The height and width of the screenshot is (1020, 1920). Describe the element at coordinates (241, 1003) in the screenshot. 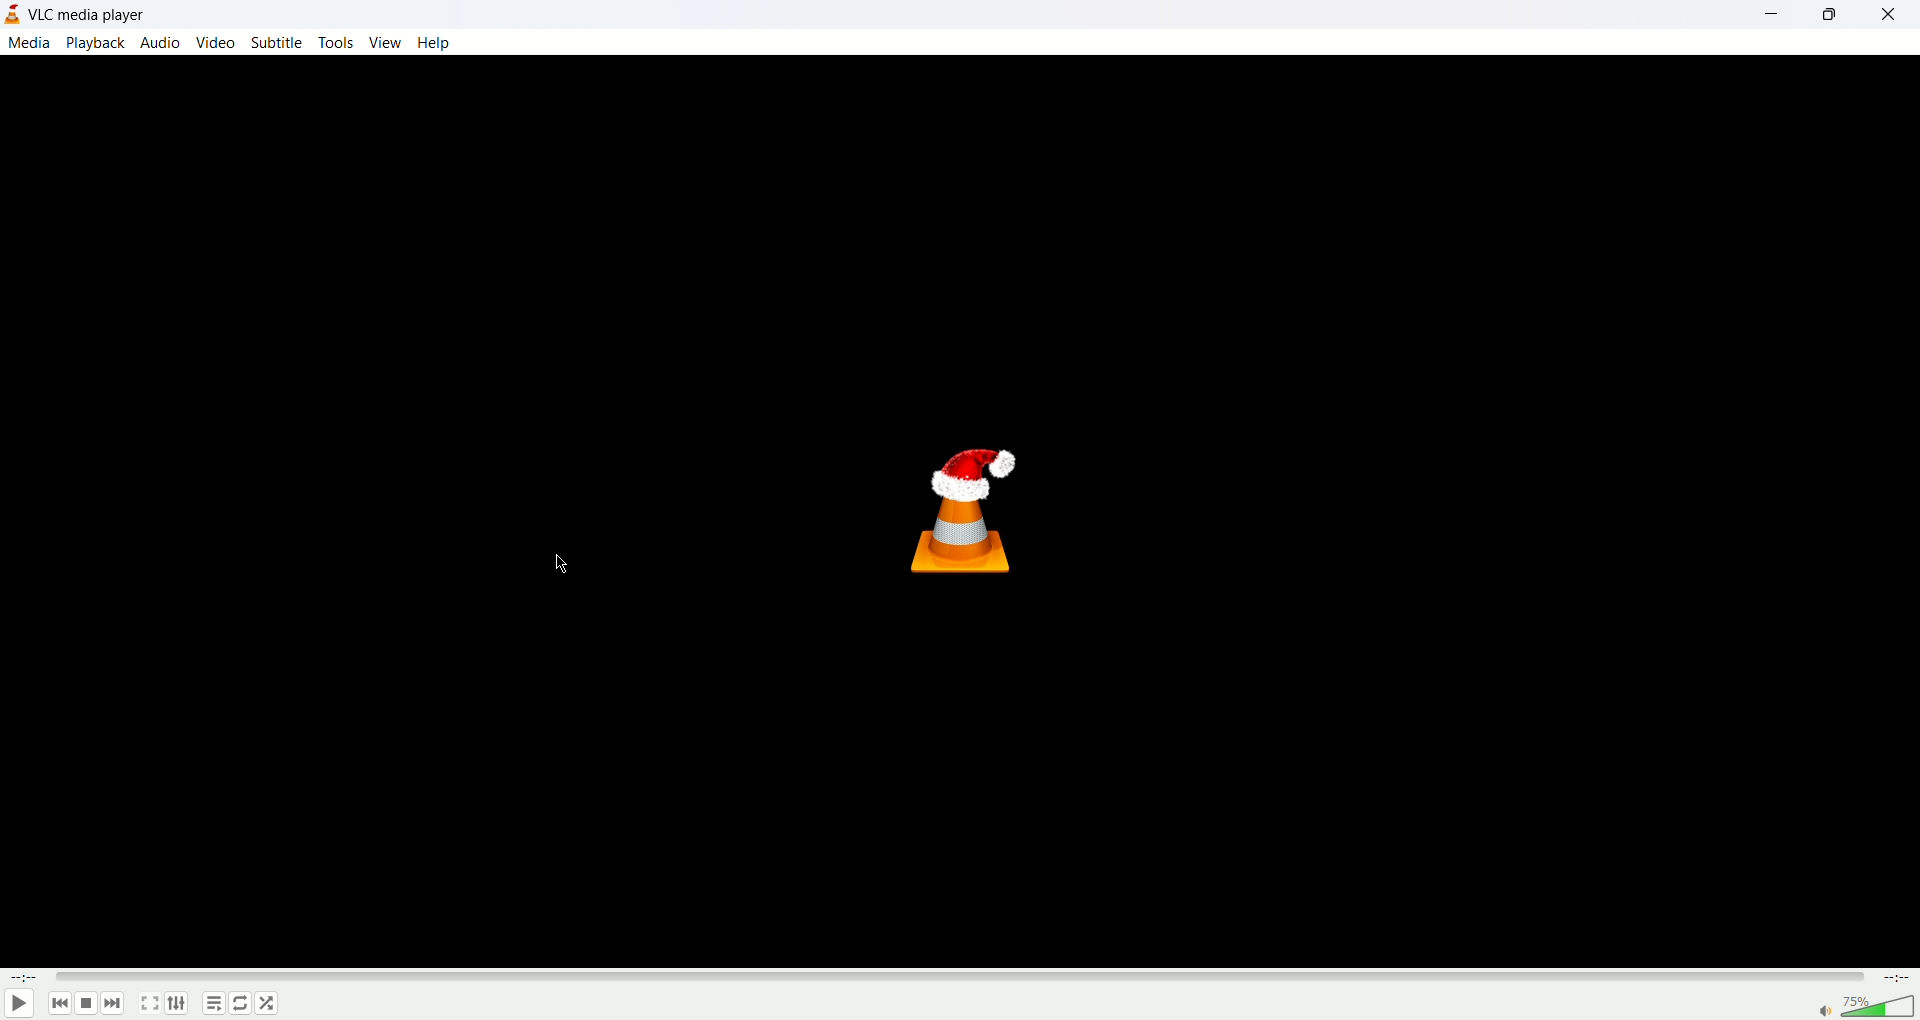

I see `toggle loop` at that location.